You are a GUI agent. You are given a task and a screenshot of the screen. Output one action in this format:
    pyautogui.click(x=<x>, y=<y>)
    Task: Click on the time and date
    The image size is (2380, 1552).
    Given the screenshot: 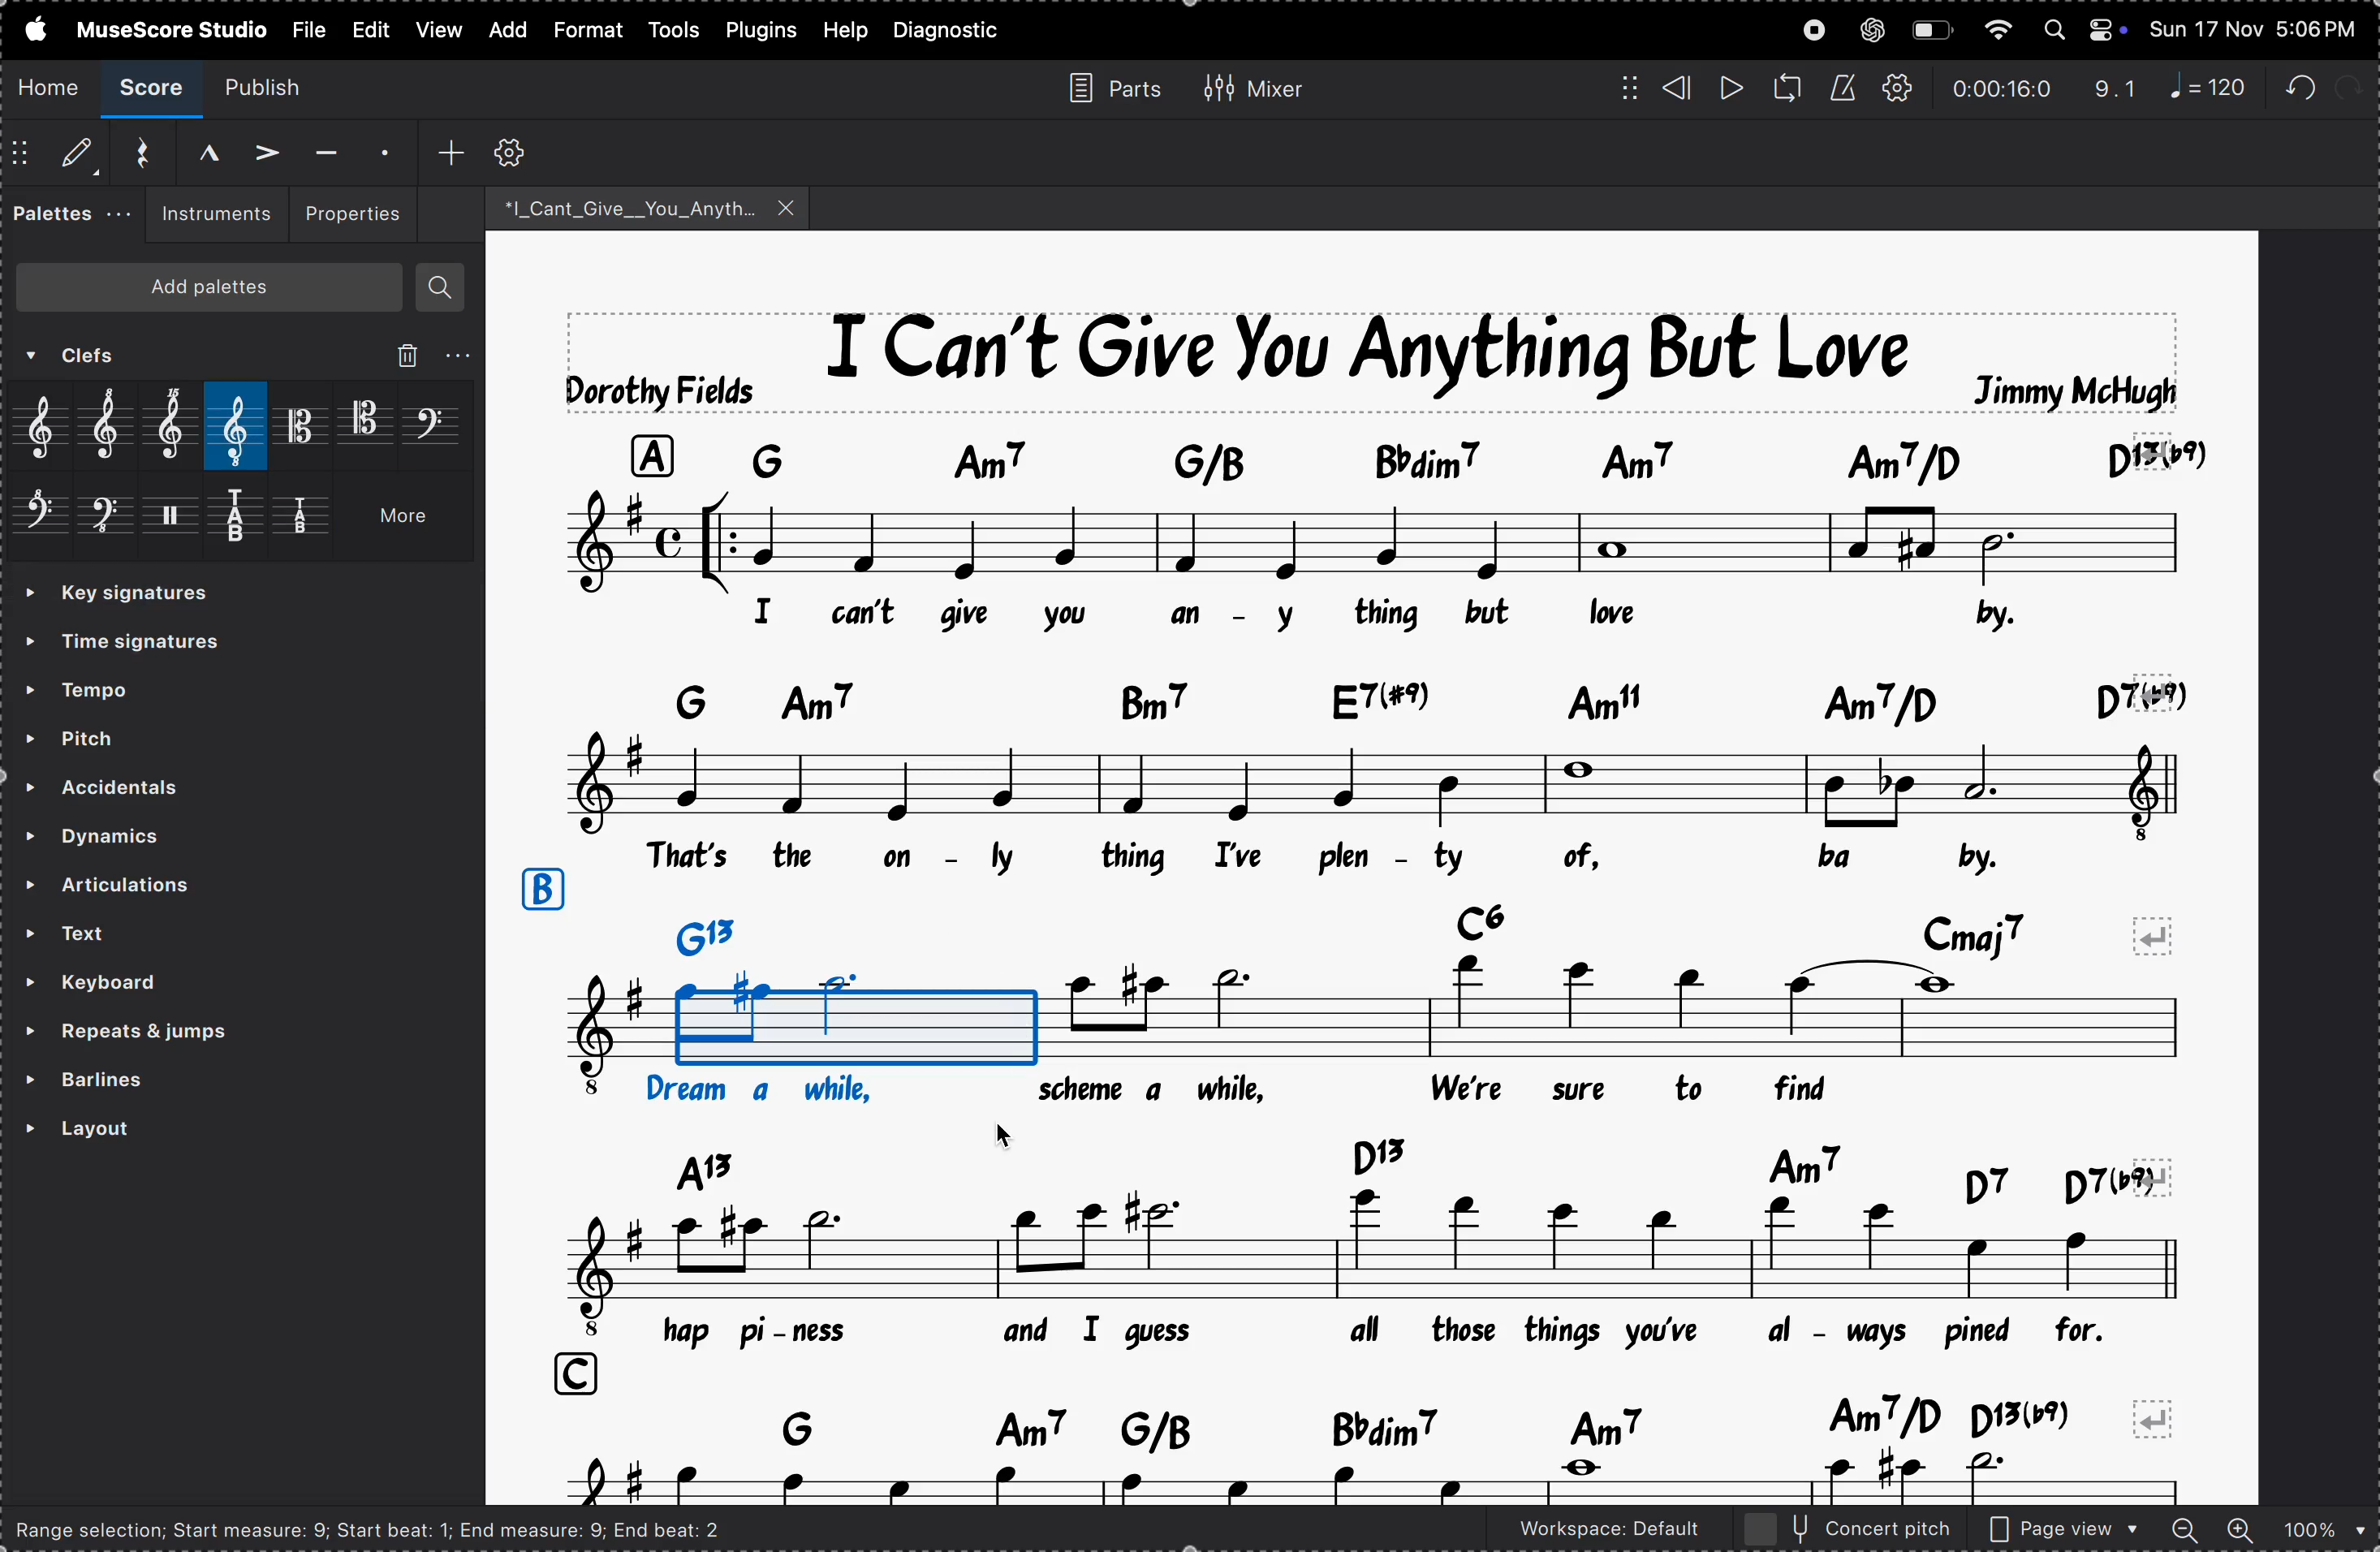 What is the action you would take?
    pyautogui.click(x=2257, y=25)
    